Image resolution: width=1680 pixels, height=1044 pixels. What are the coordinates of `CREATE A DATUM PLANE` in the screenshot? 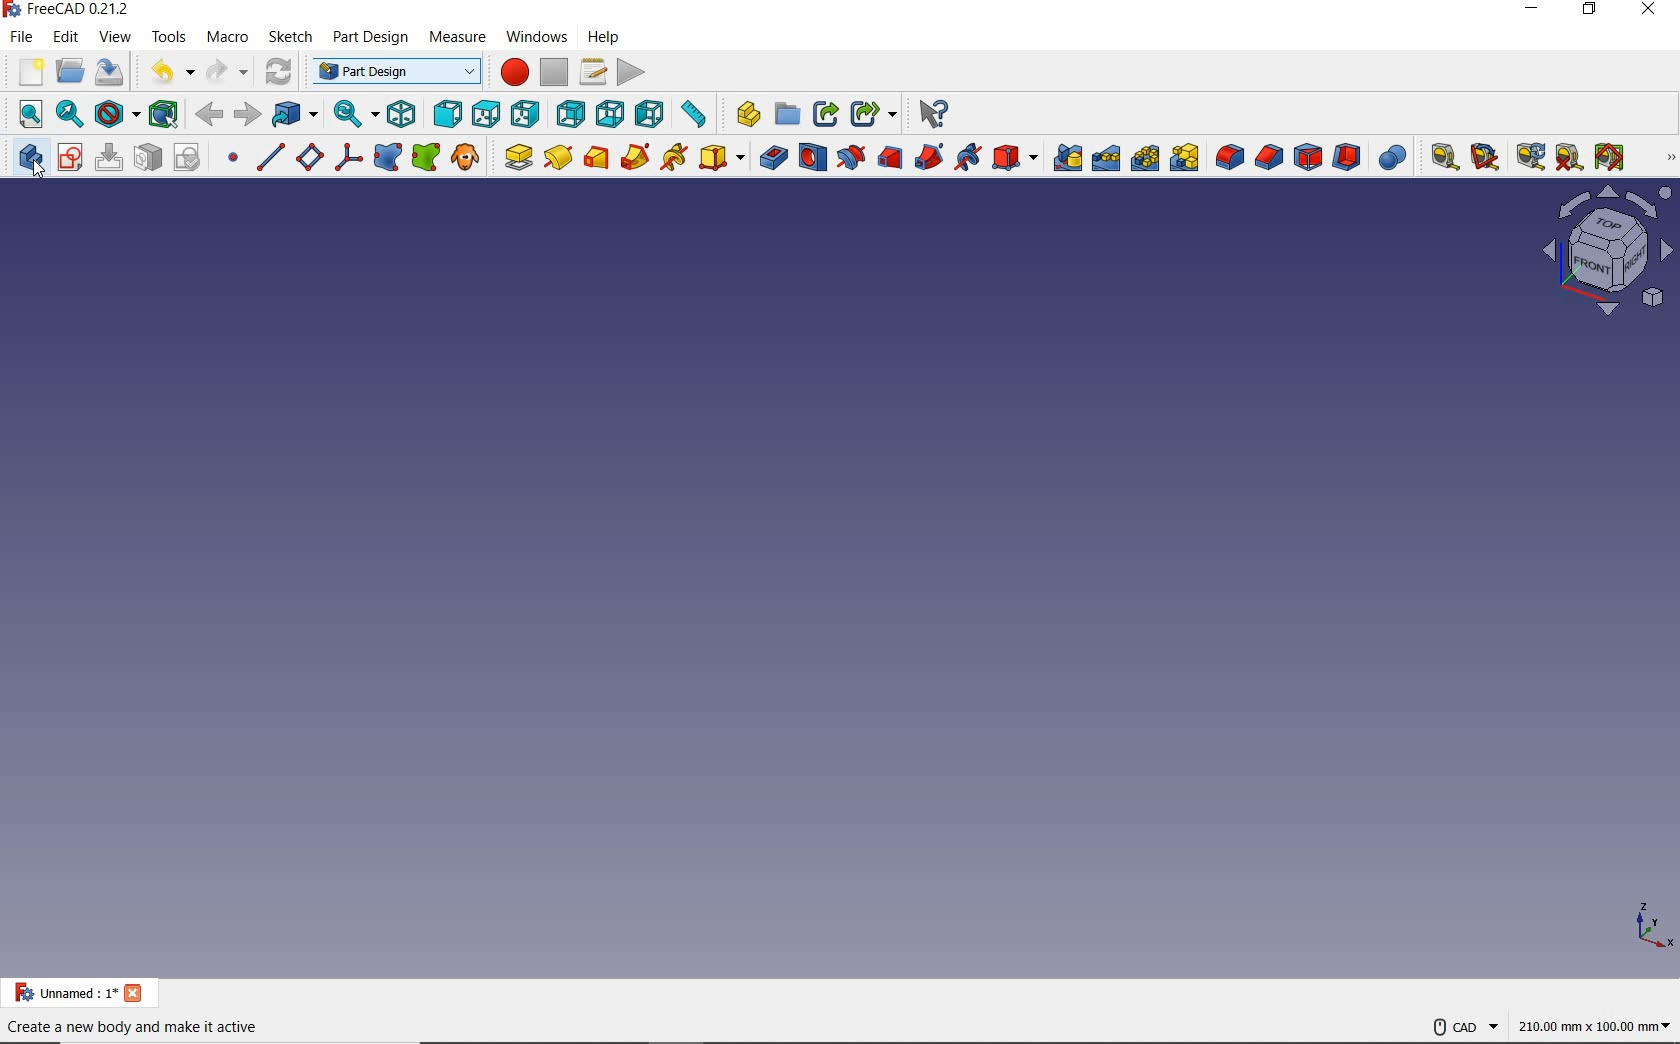 It's located at (309, 157).